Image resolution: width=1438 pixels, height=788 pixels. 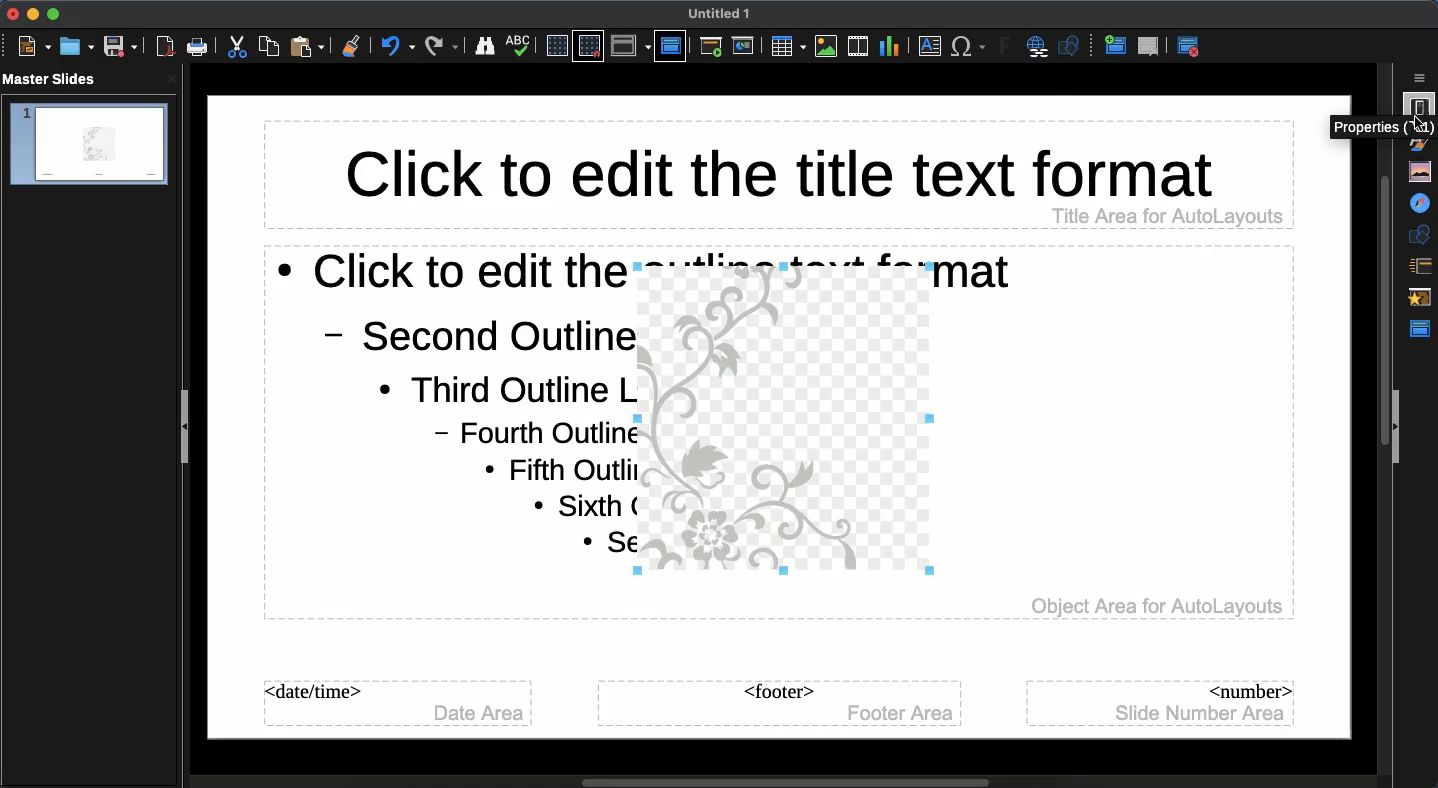 What do you see at coordinates (1361, 129) in the screenshot?
I see `cursor description` at bounding box center [1361, 129].